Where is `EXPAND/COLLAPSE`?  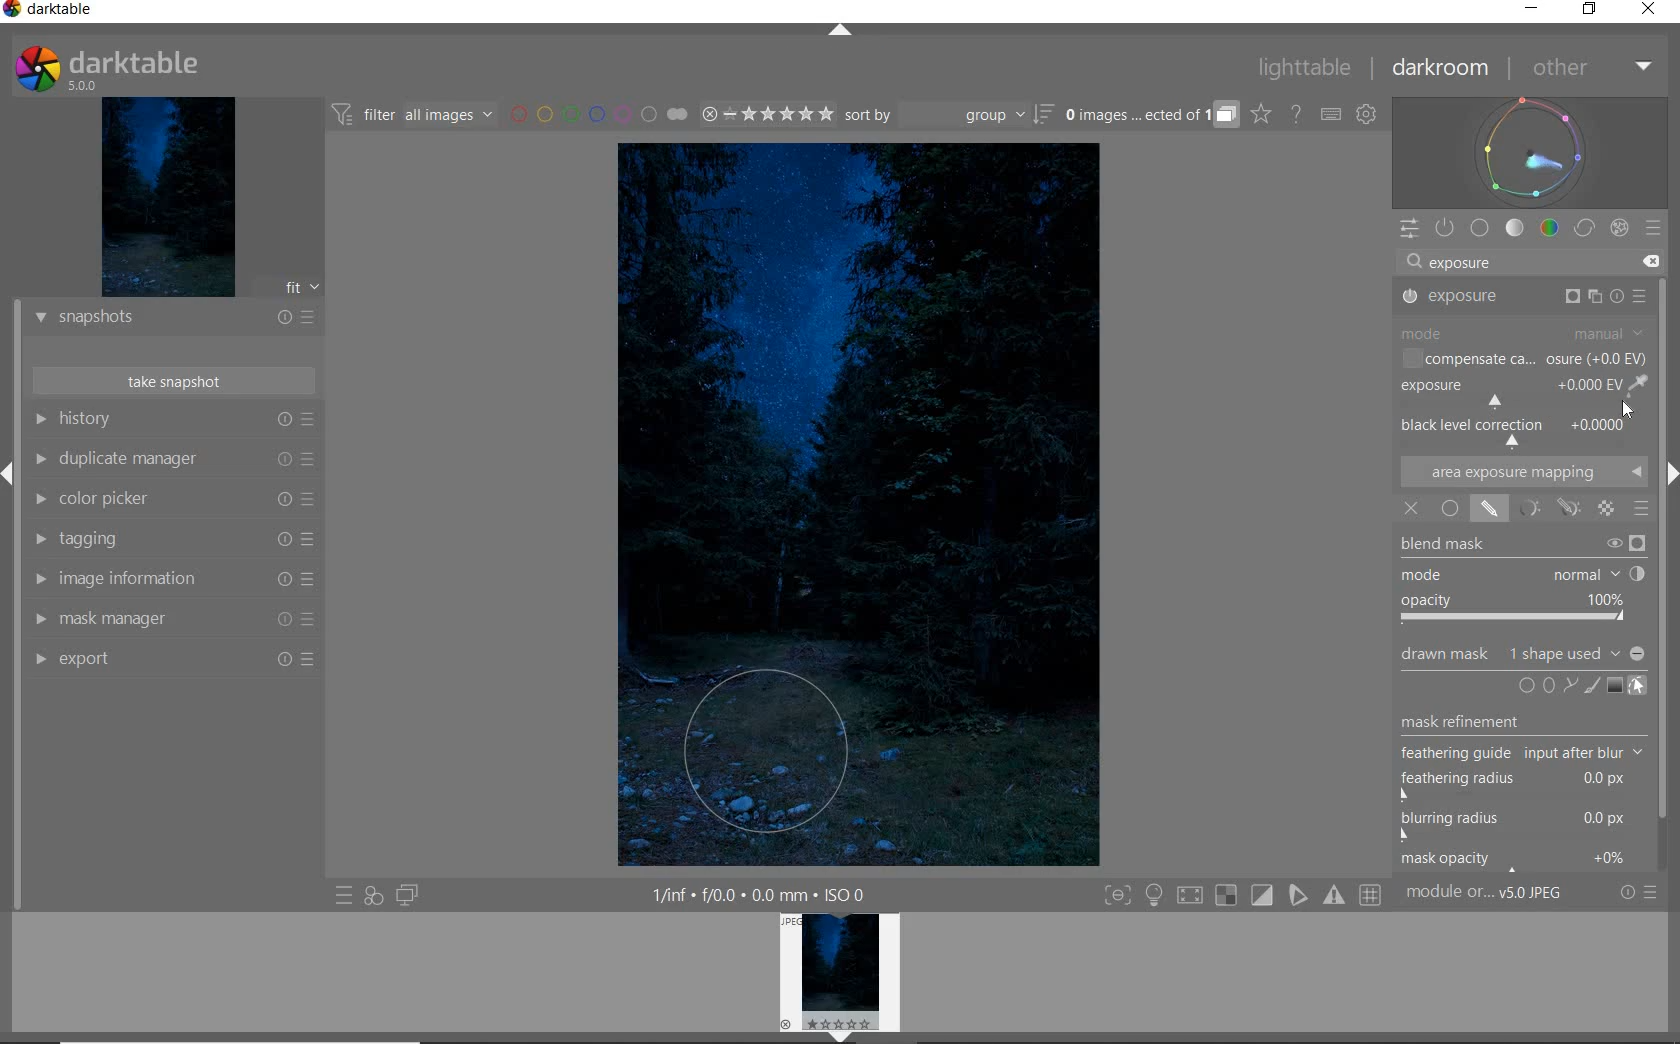 EXPAND/COLLAPSE is located at coordinates (841, 31).